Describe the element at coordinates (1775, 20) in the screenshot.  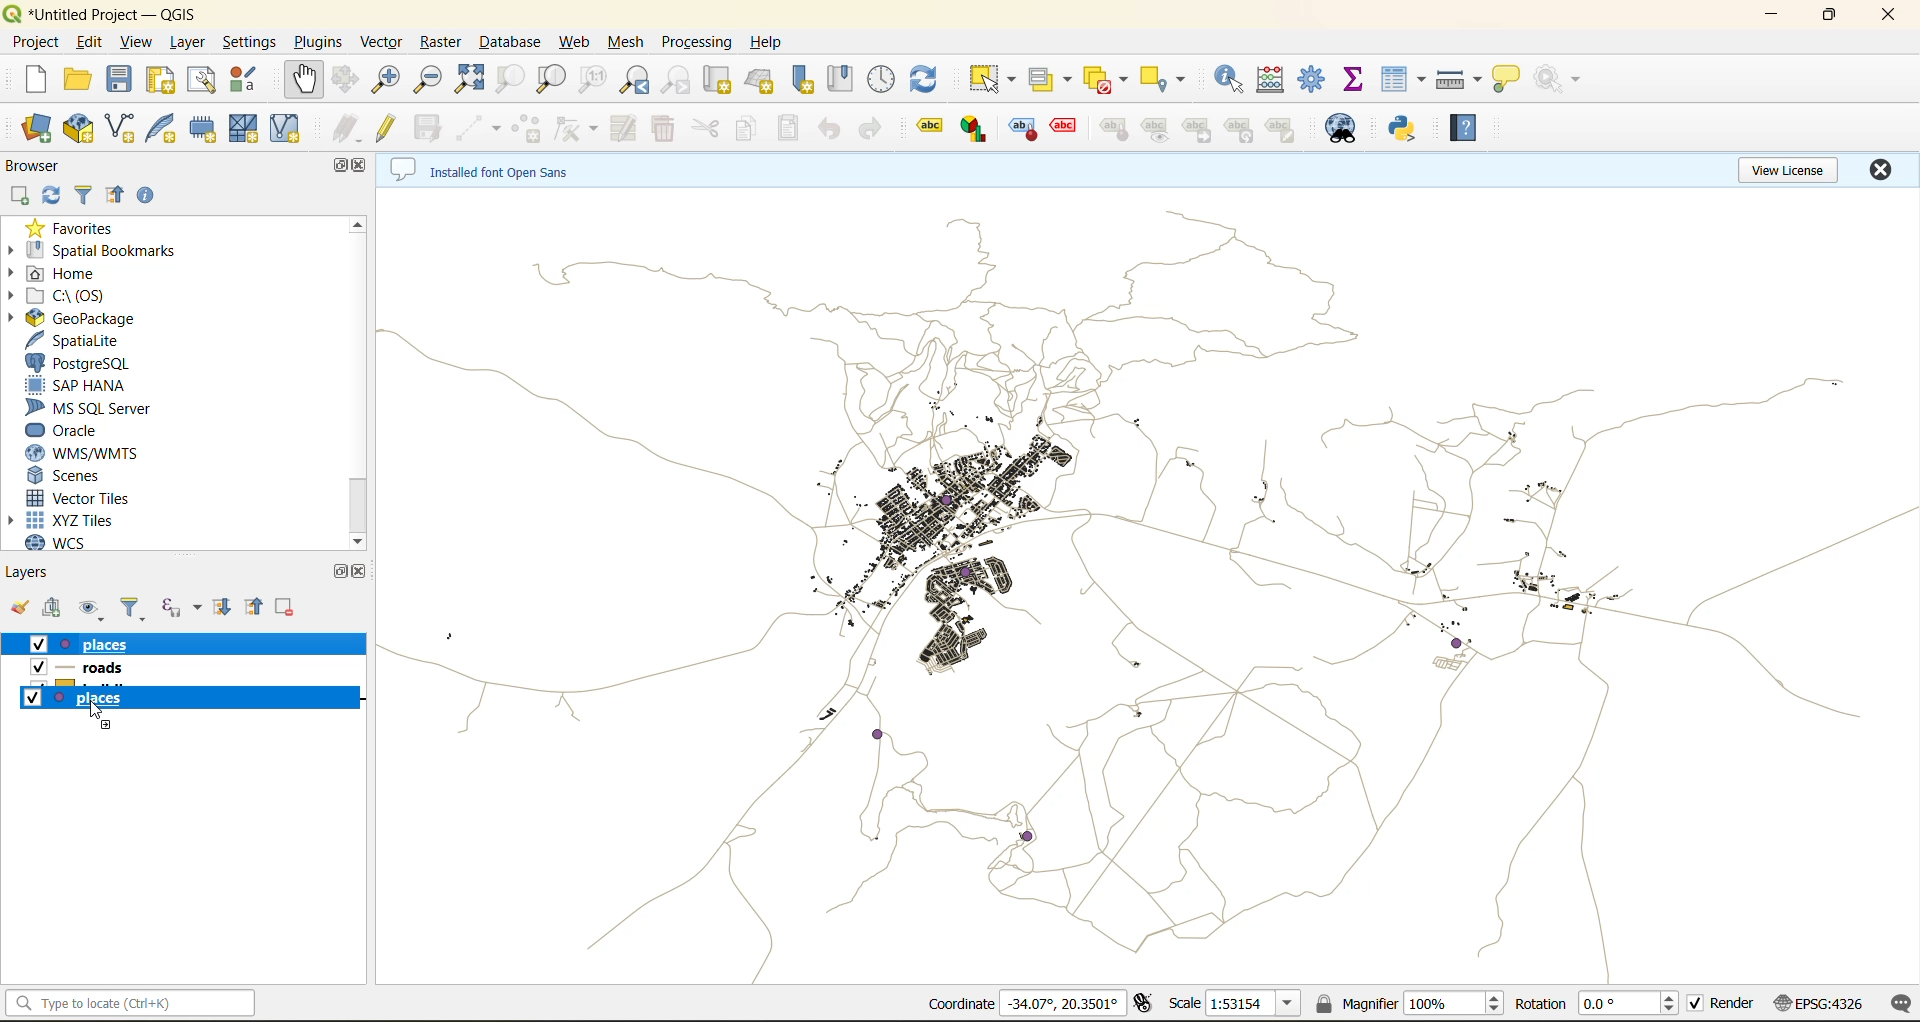
I see `minimize` at that location.